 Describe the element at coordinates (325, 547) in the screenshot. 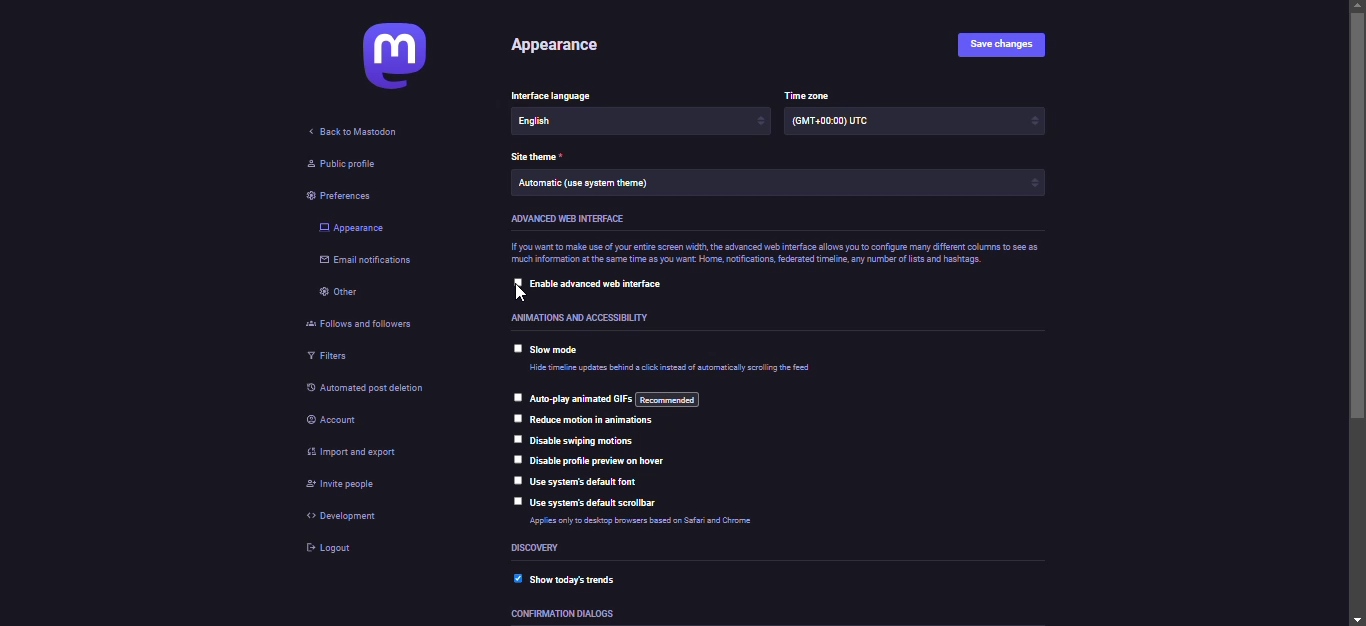

I see `logout` at that location.